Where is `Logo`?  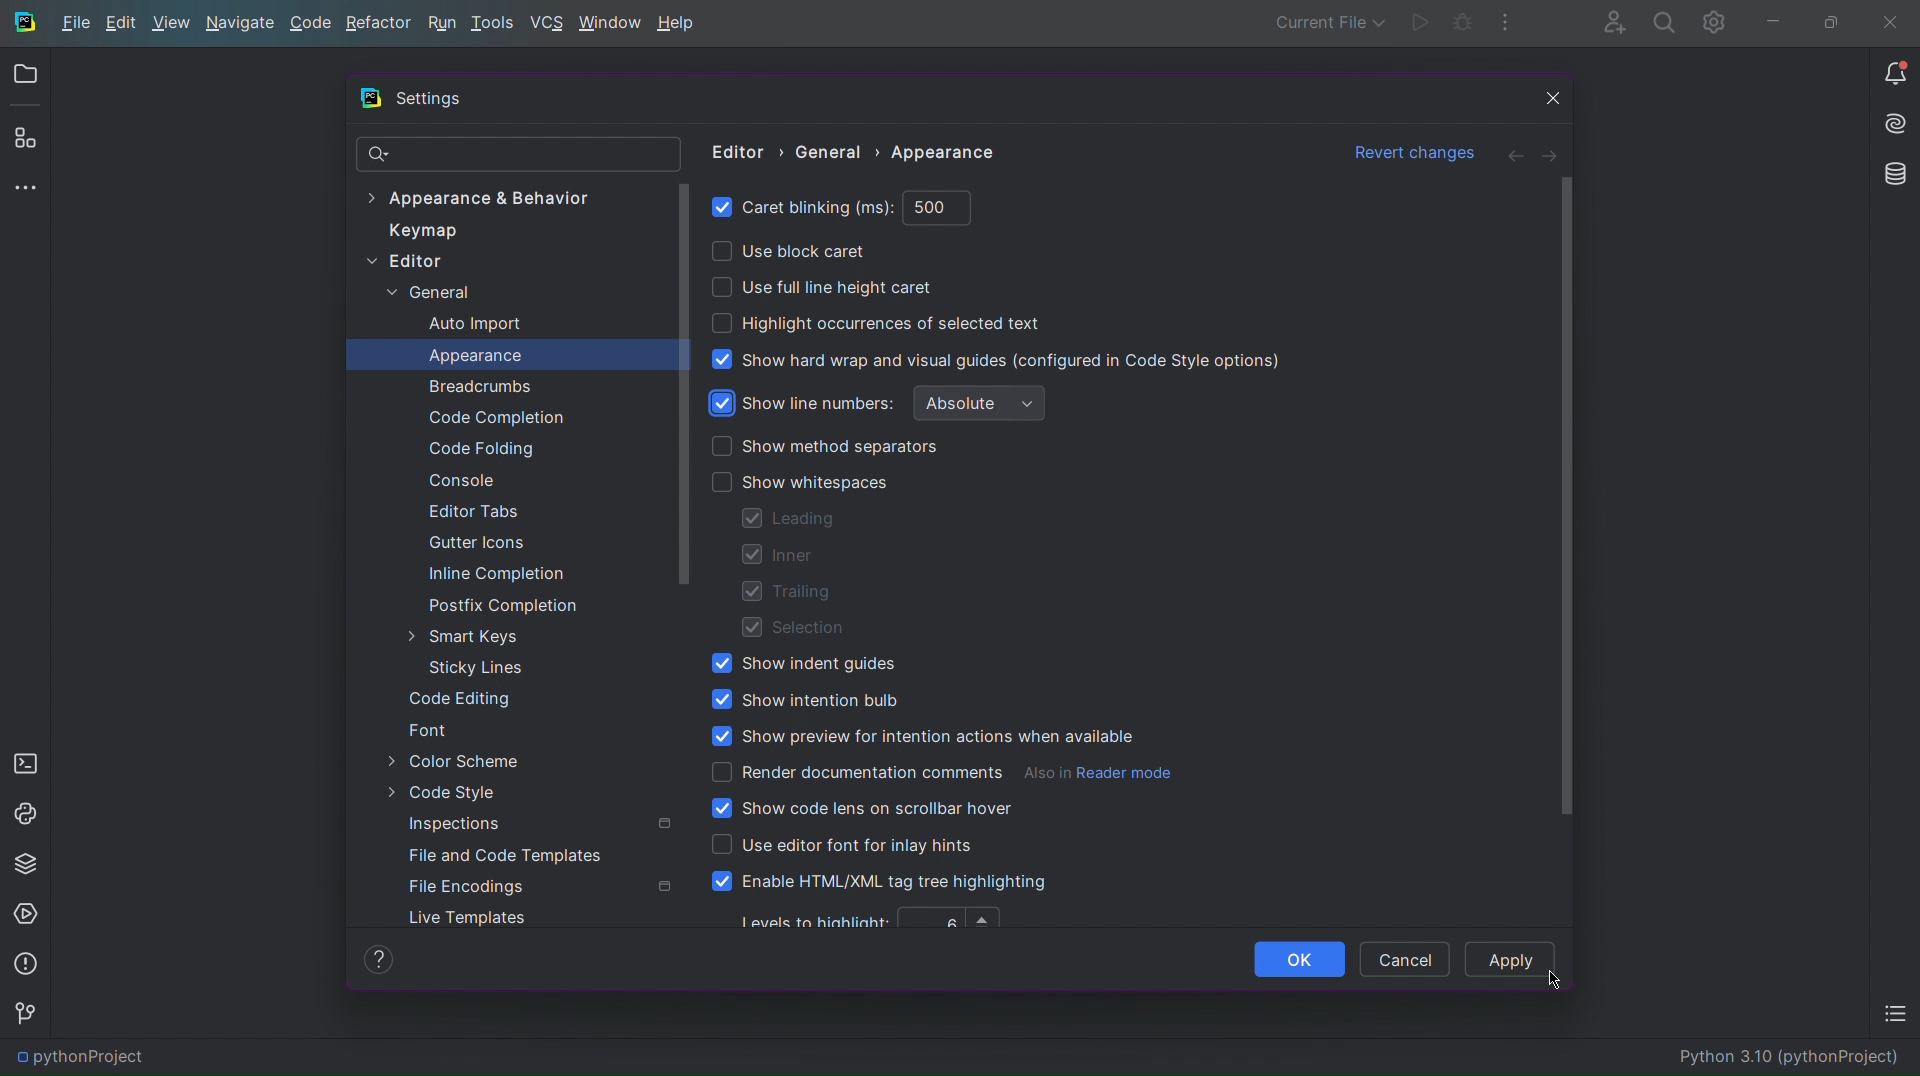
Logo is located at coordinates (23, 24).